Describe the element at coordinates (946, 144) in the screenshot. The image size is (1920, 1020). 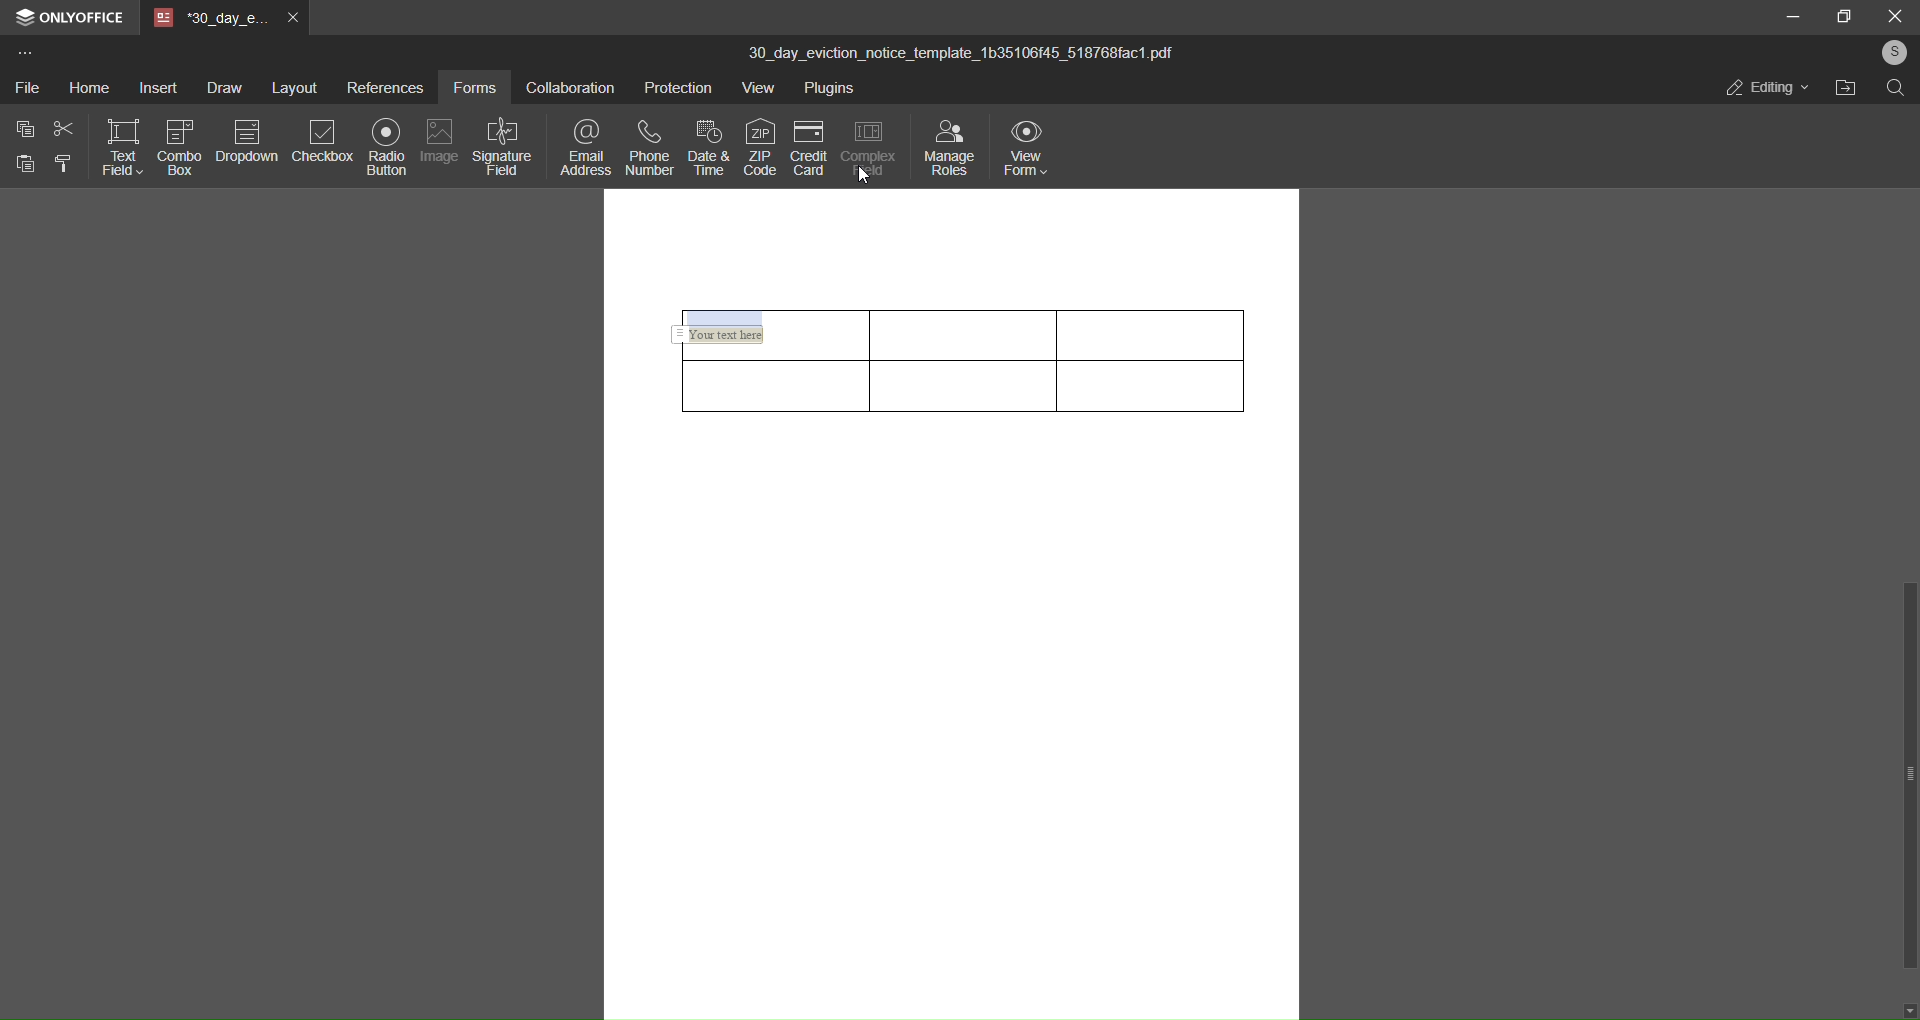
I see `manage roles` at that location.